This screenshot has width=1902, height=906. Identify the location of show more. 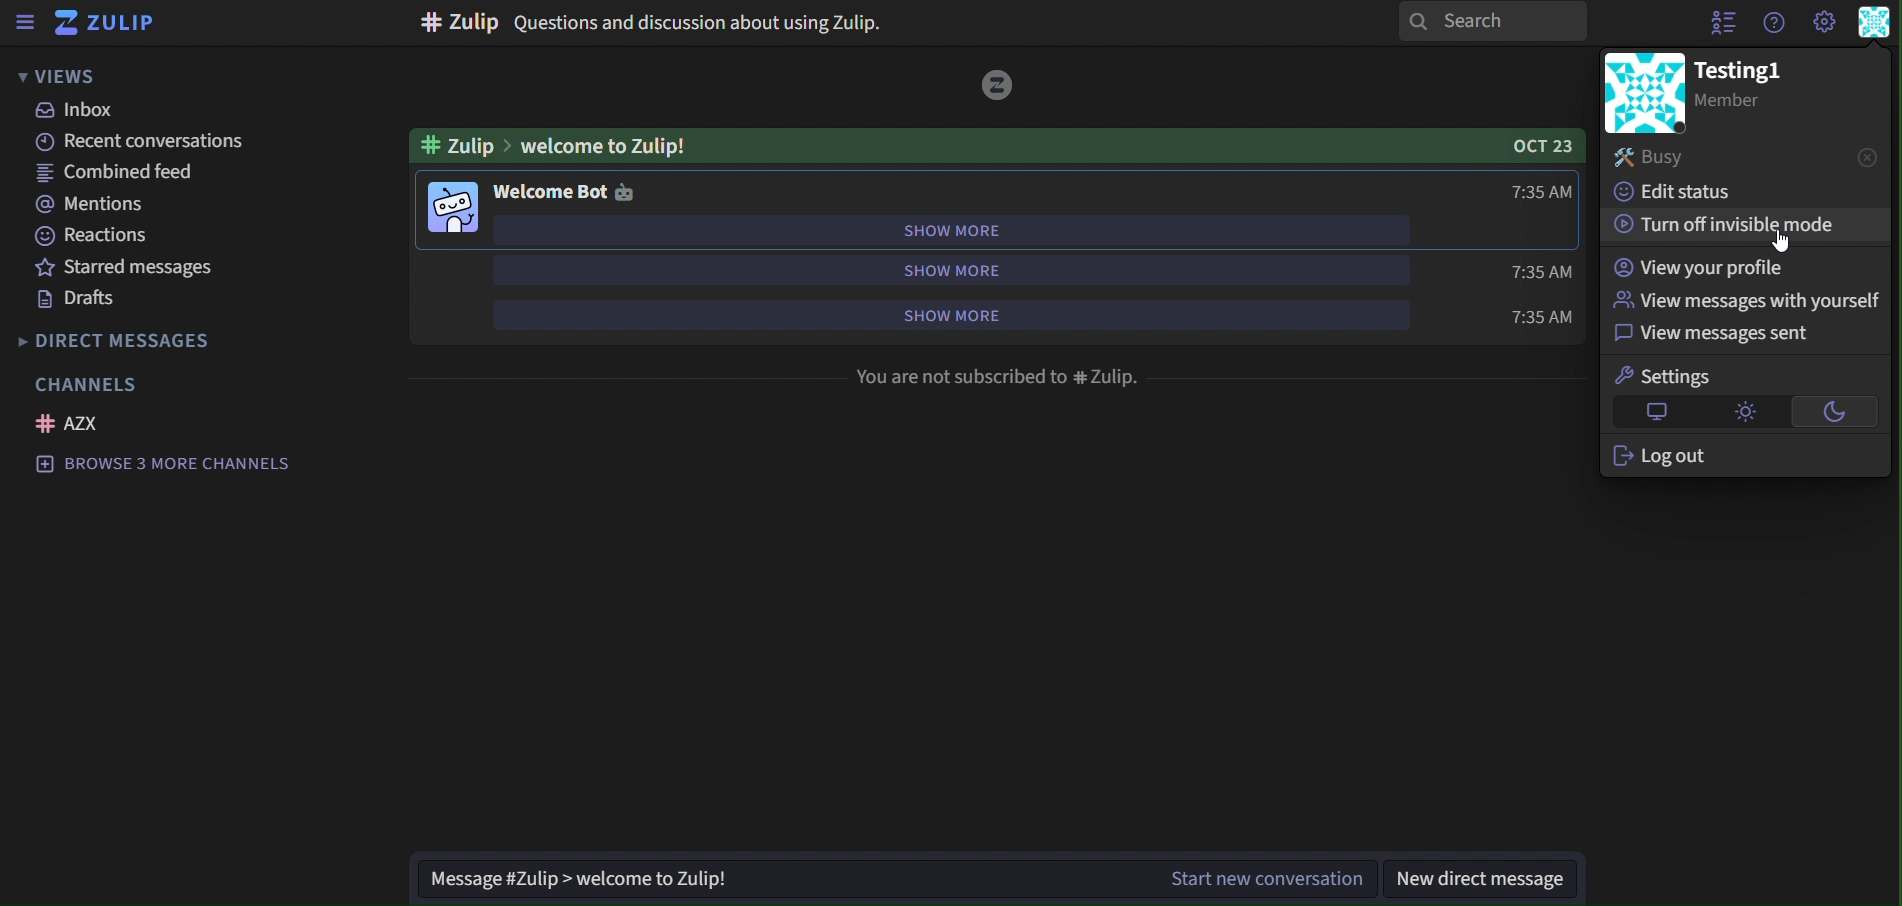
(953, 269).